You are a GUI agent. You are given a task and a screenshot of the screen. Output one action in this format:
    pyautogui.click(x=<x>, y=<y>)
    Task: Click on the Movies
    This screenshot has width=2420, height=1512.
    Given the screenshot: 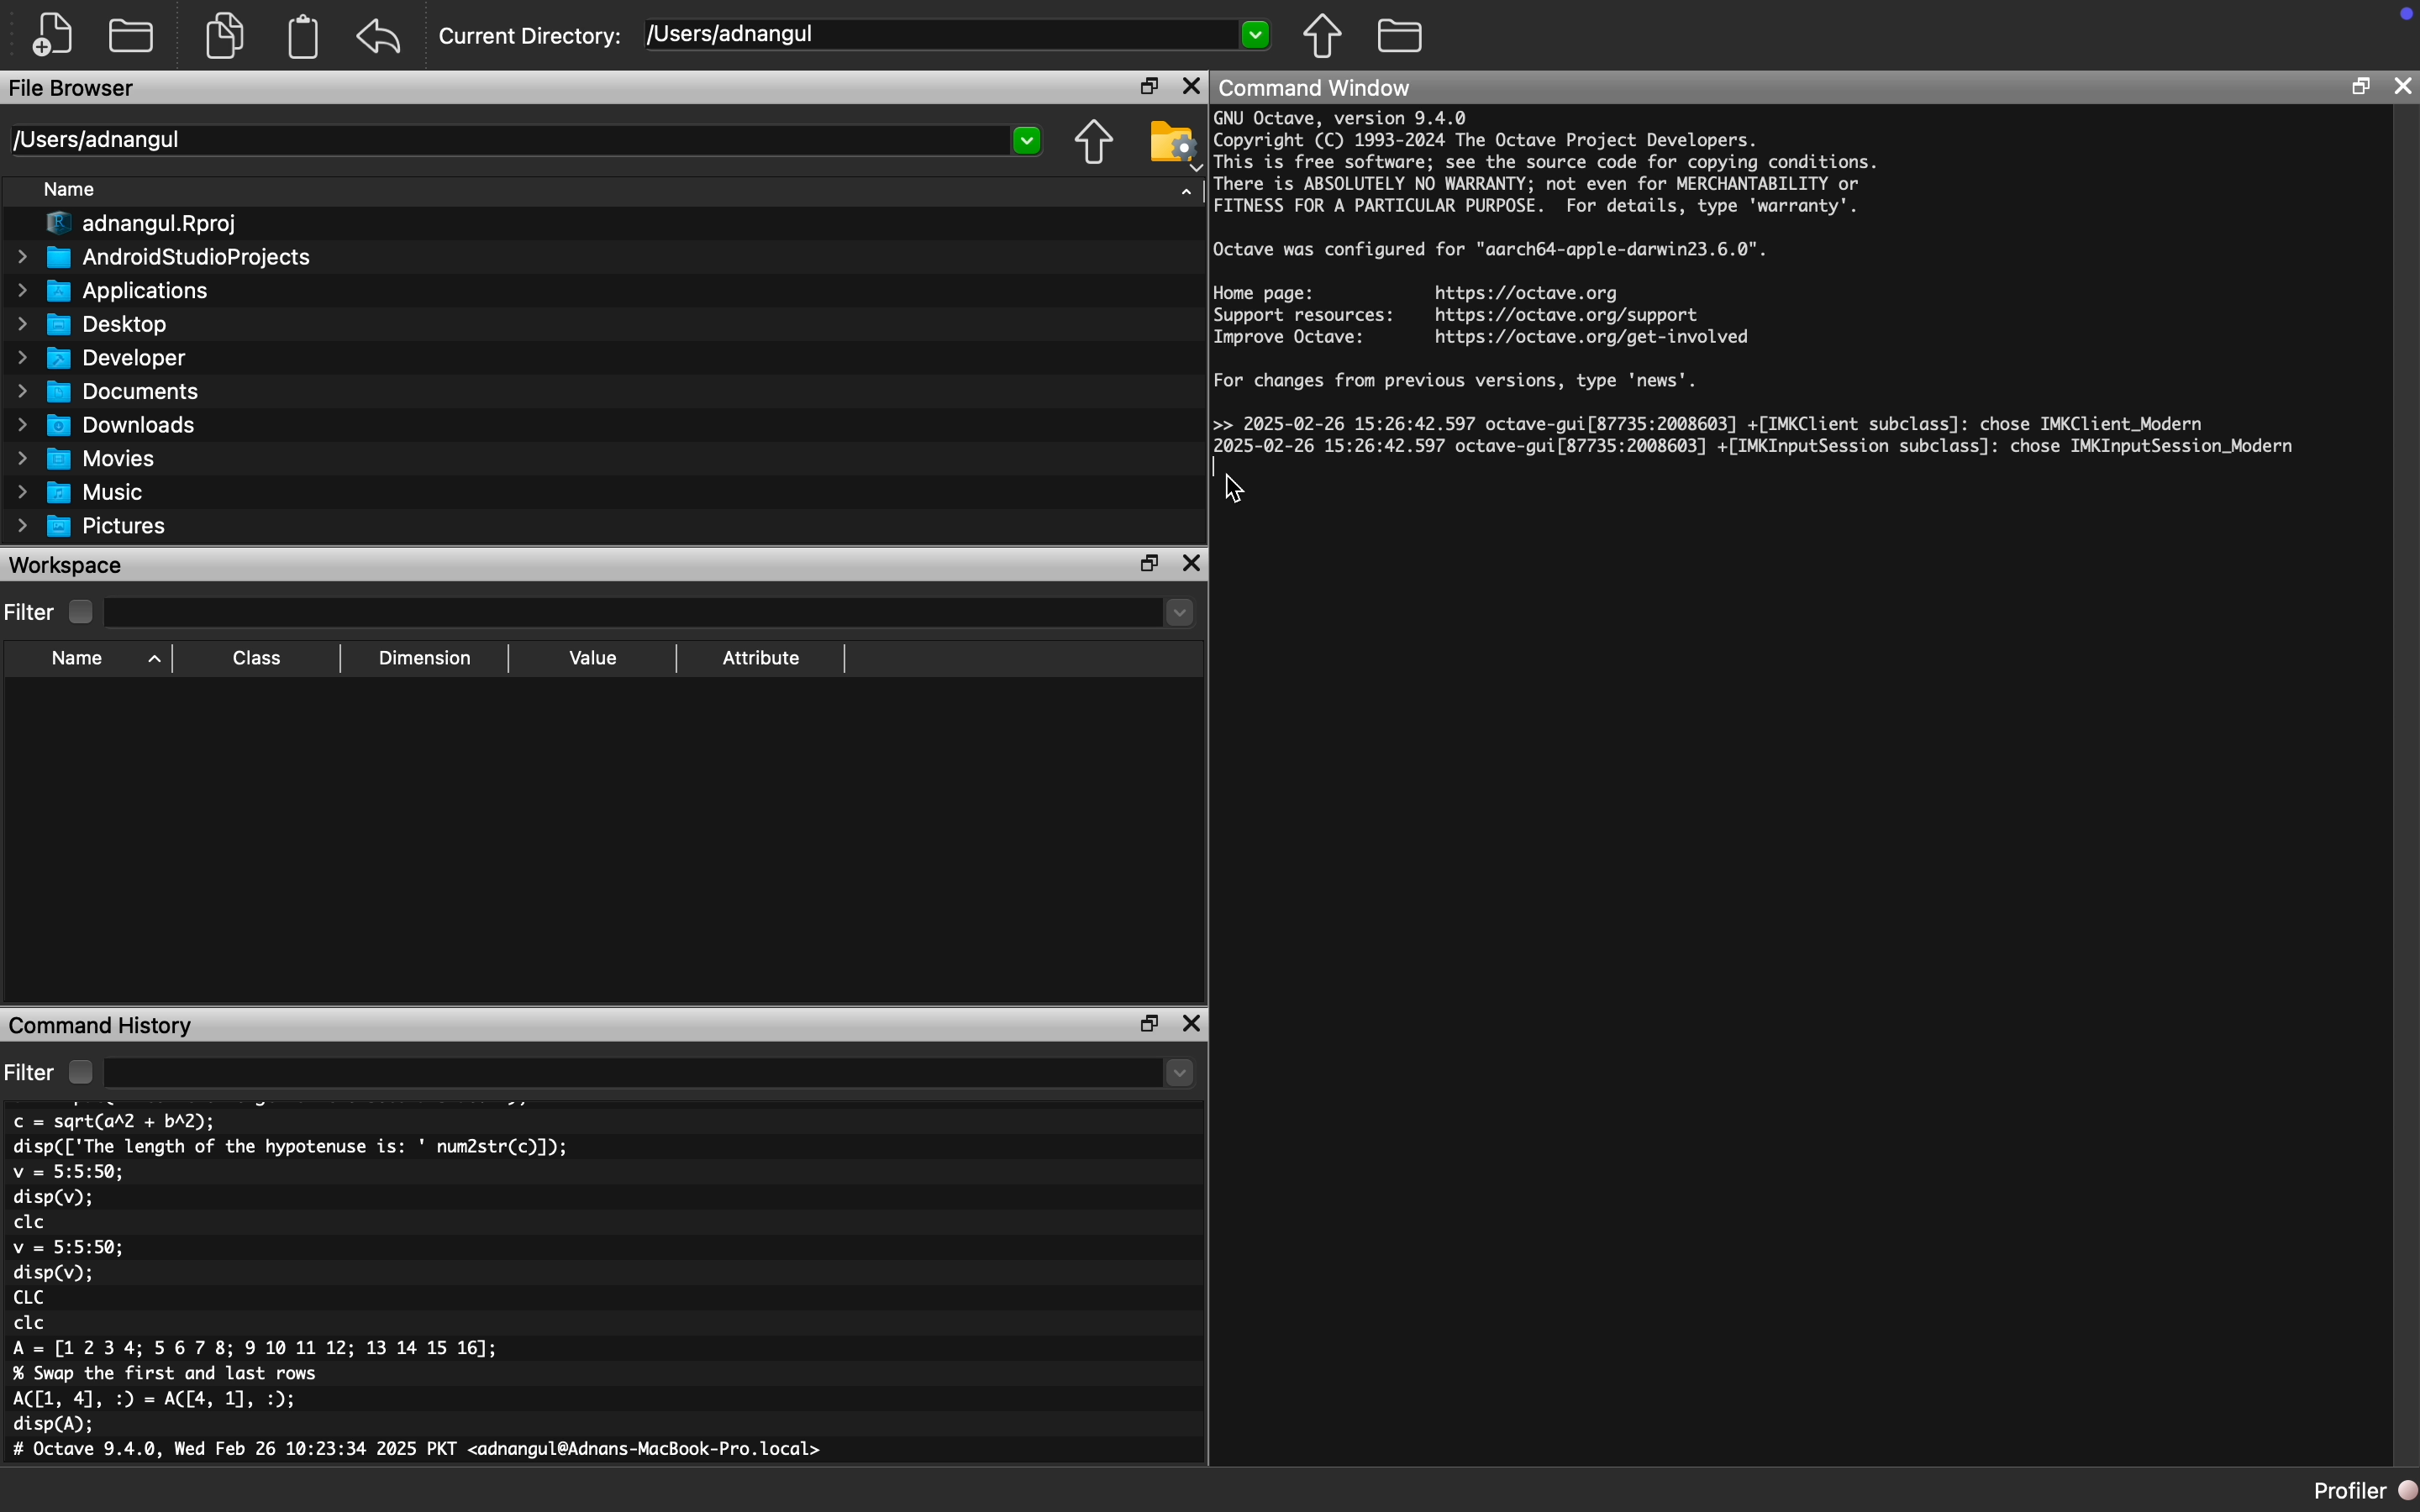 What is the action you would take?
    pyautogui.click(x=87, y=459)
    